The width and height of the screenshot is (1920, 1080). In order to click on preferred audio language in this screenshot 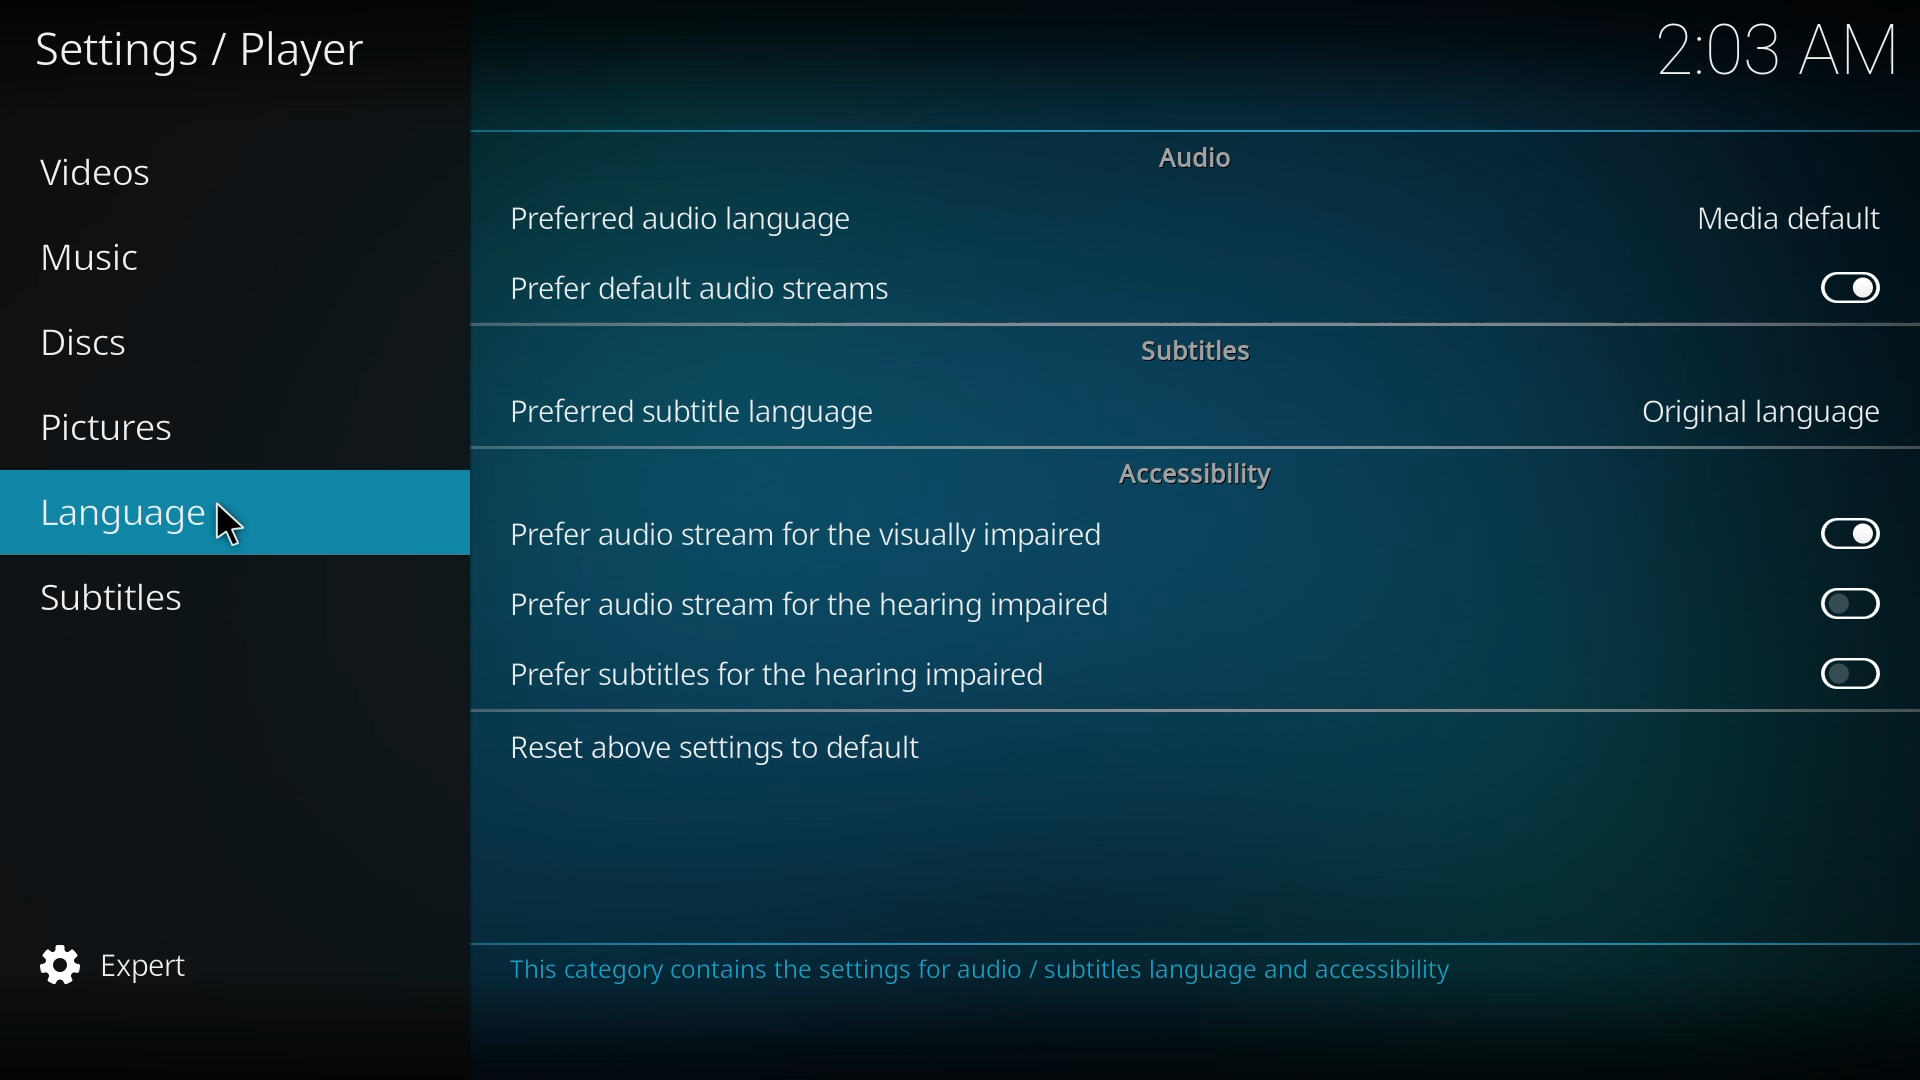, I will do `click(693, 215)`.